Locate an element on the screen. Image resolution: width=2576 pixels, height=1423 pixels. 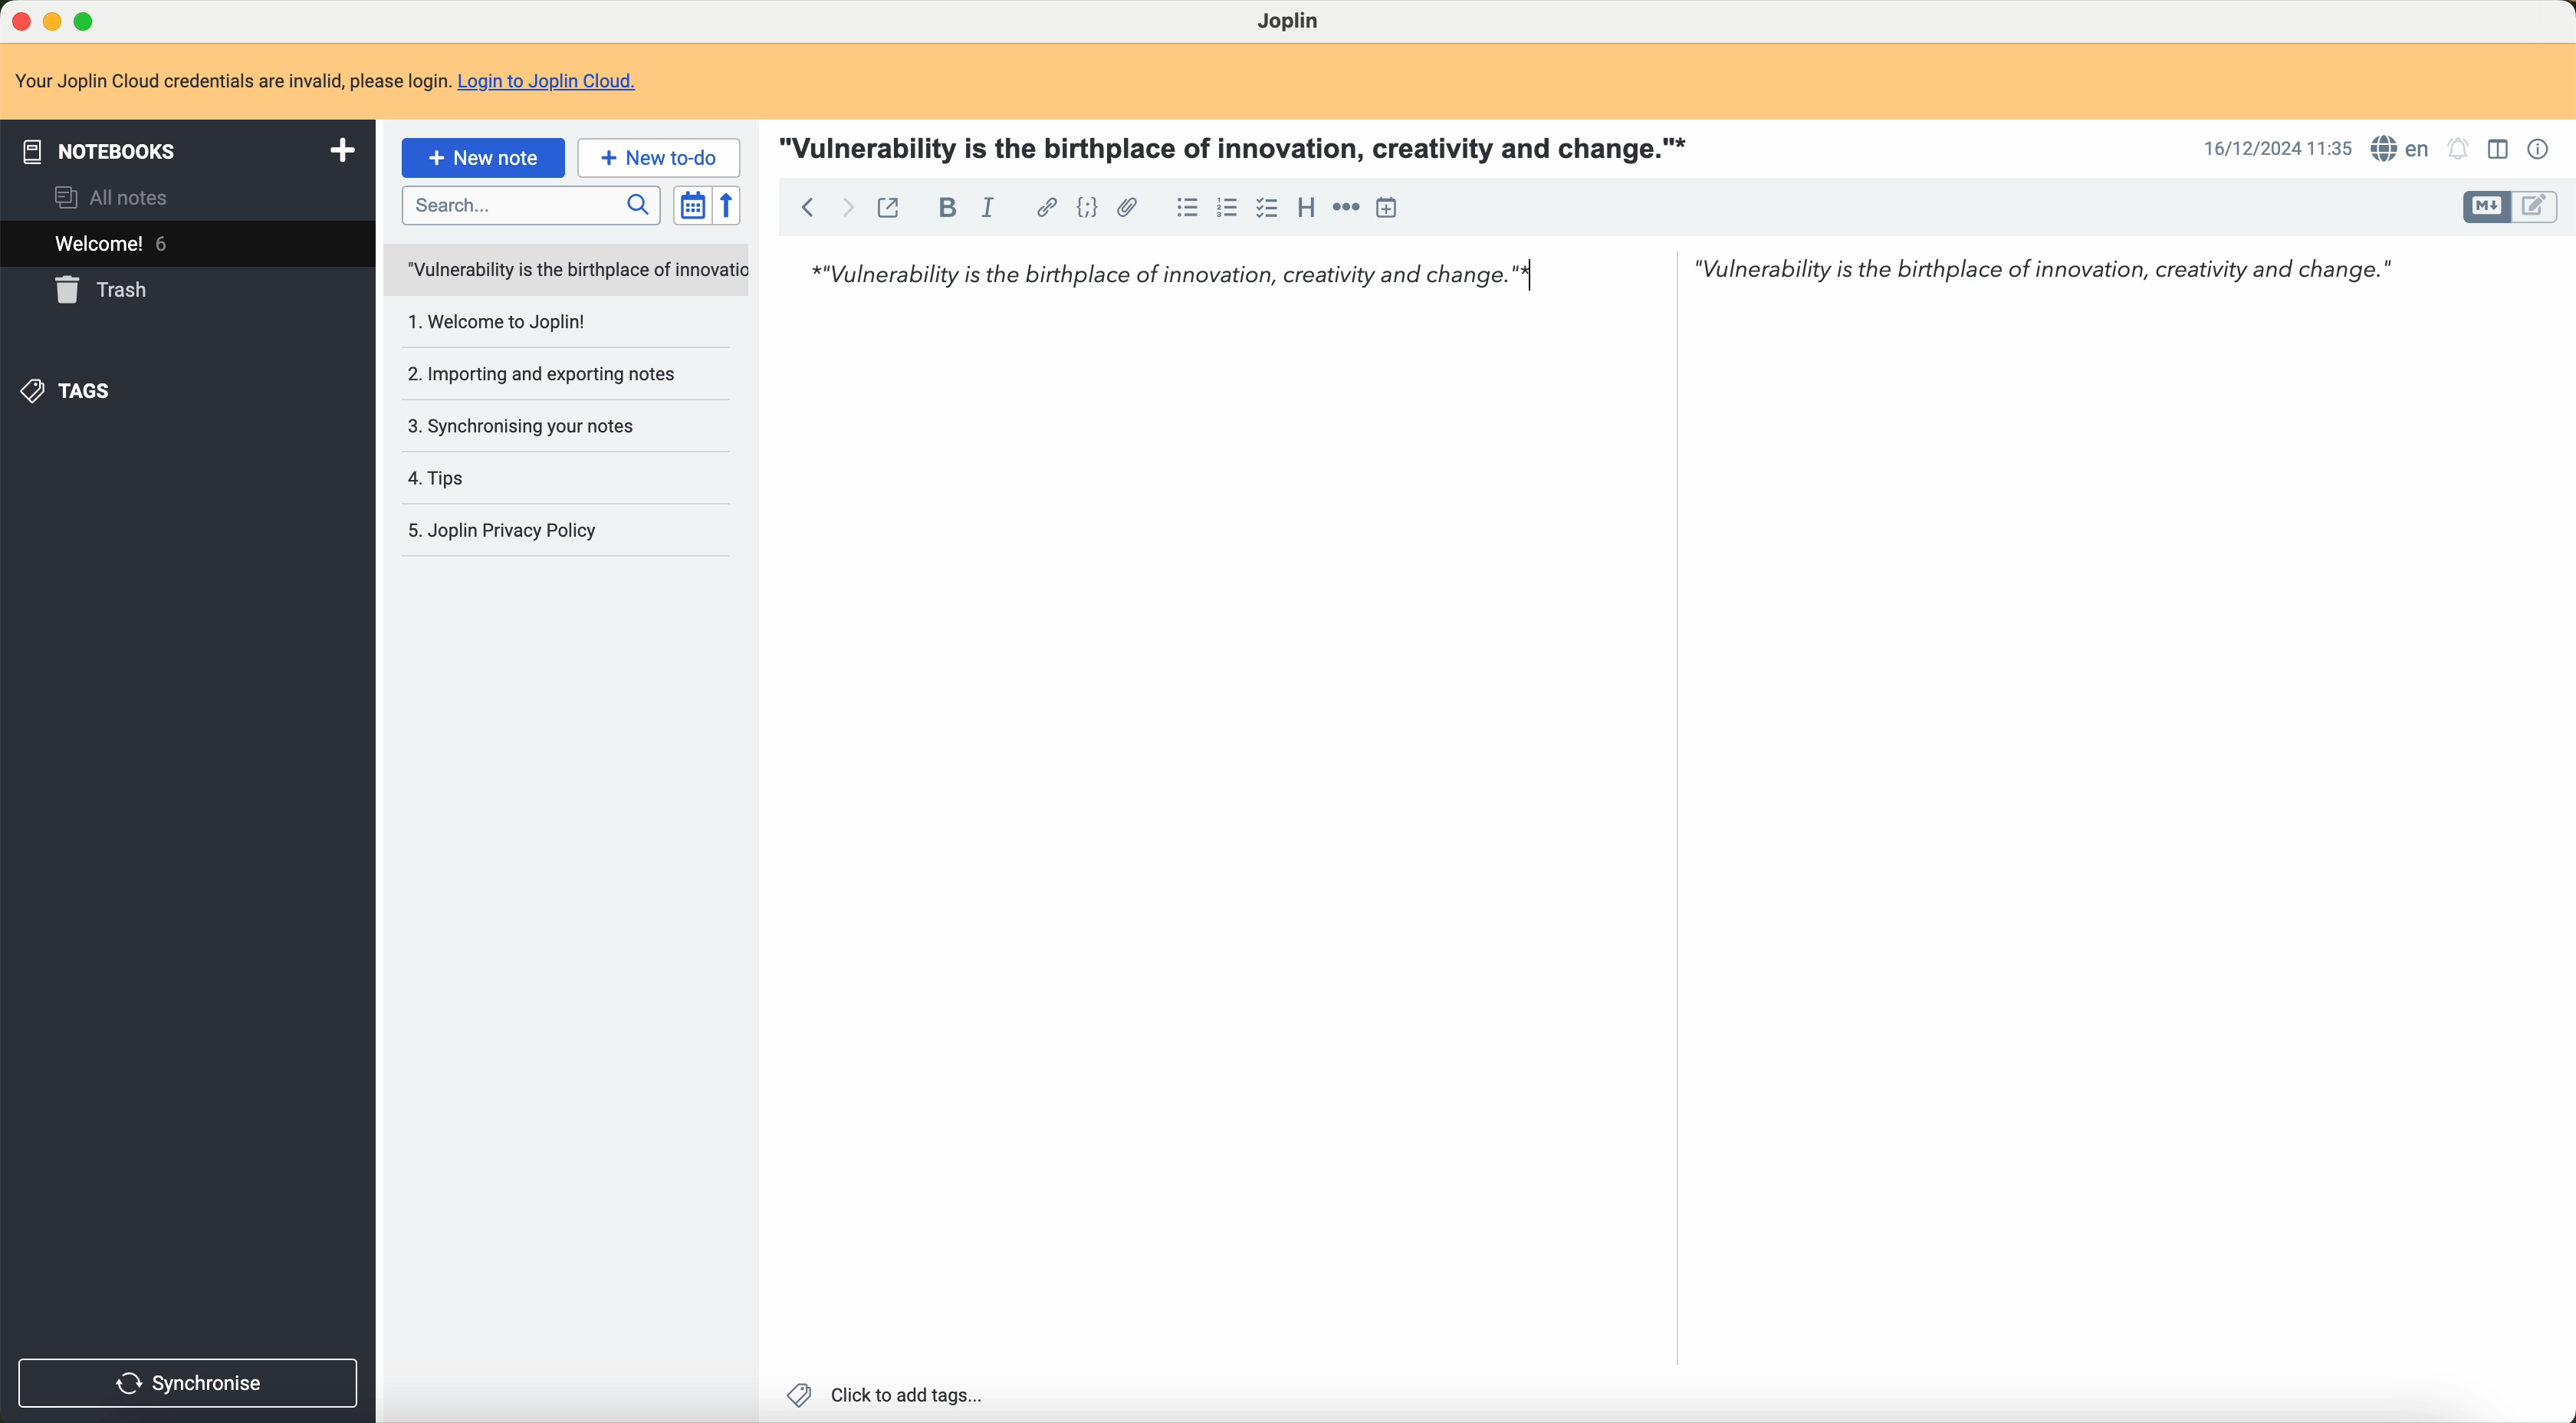
tags is located at coordinates (74, 390).